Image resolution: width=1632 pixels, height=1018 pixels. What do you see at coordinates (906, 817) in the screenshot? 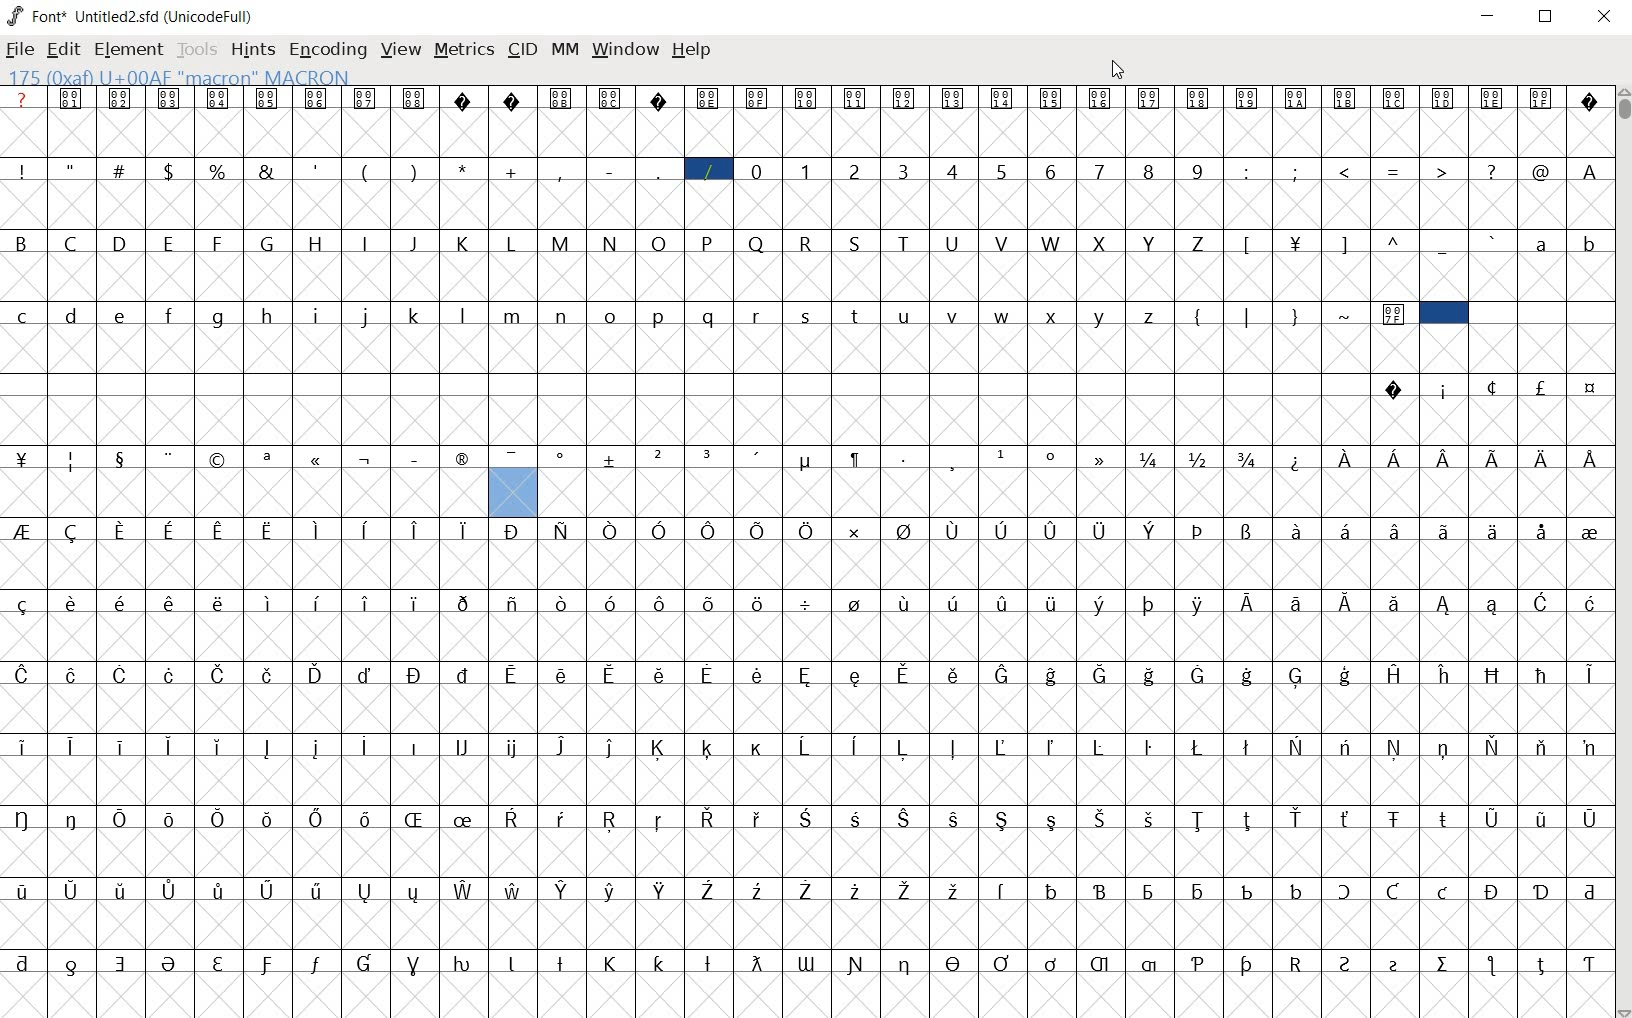
I see `Symbol` at bounding box center [906, 817].